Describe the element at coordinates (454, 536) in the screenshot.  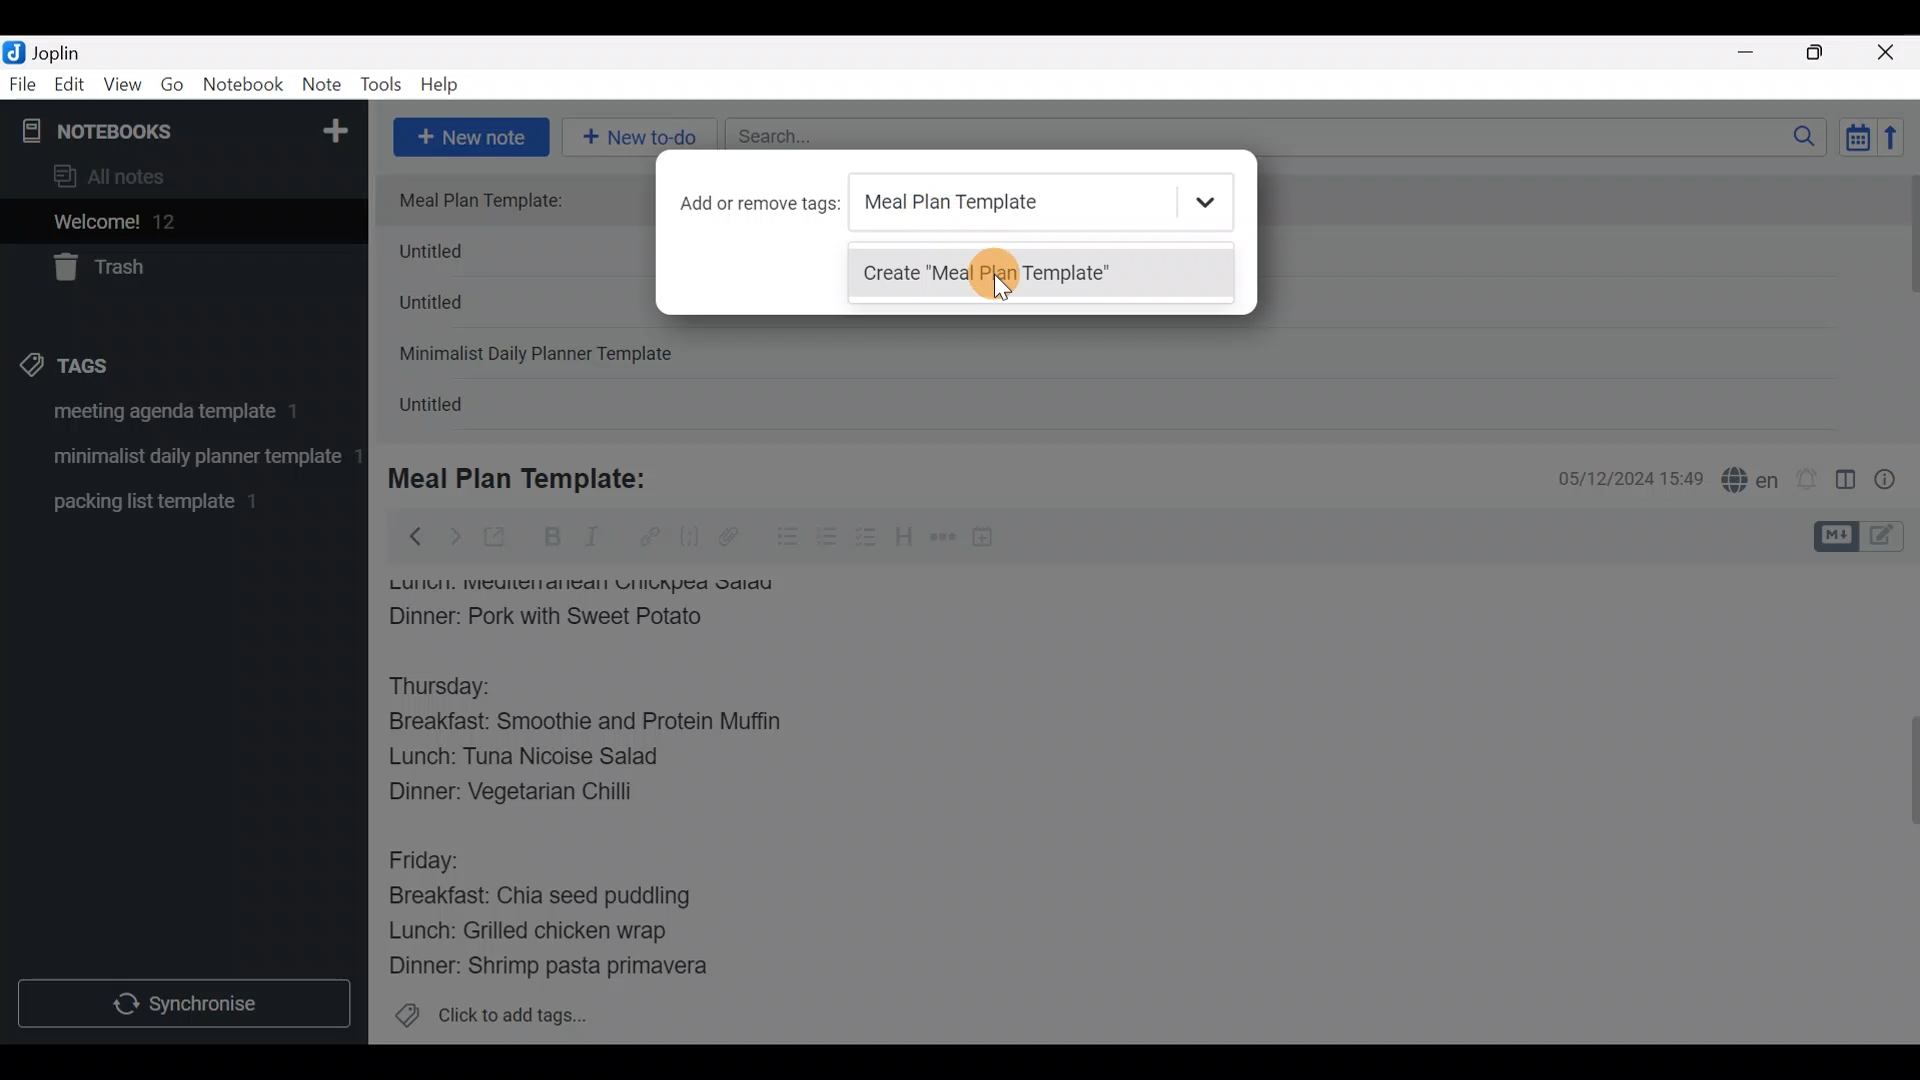
I see `Forward` at that location.